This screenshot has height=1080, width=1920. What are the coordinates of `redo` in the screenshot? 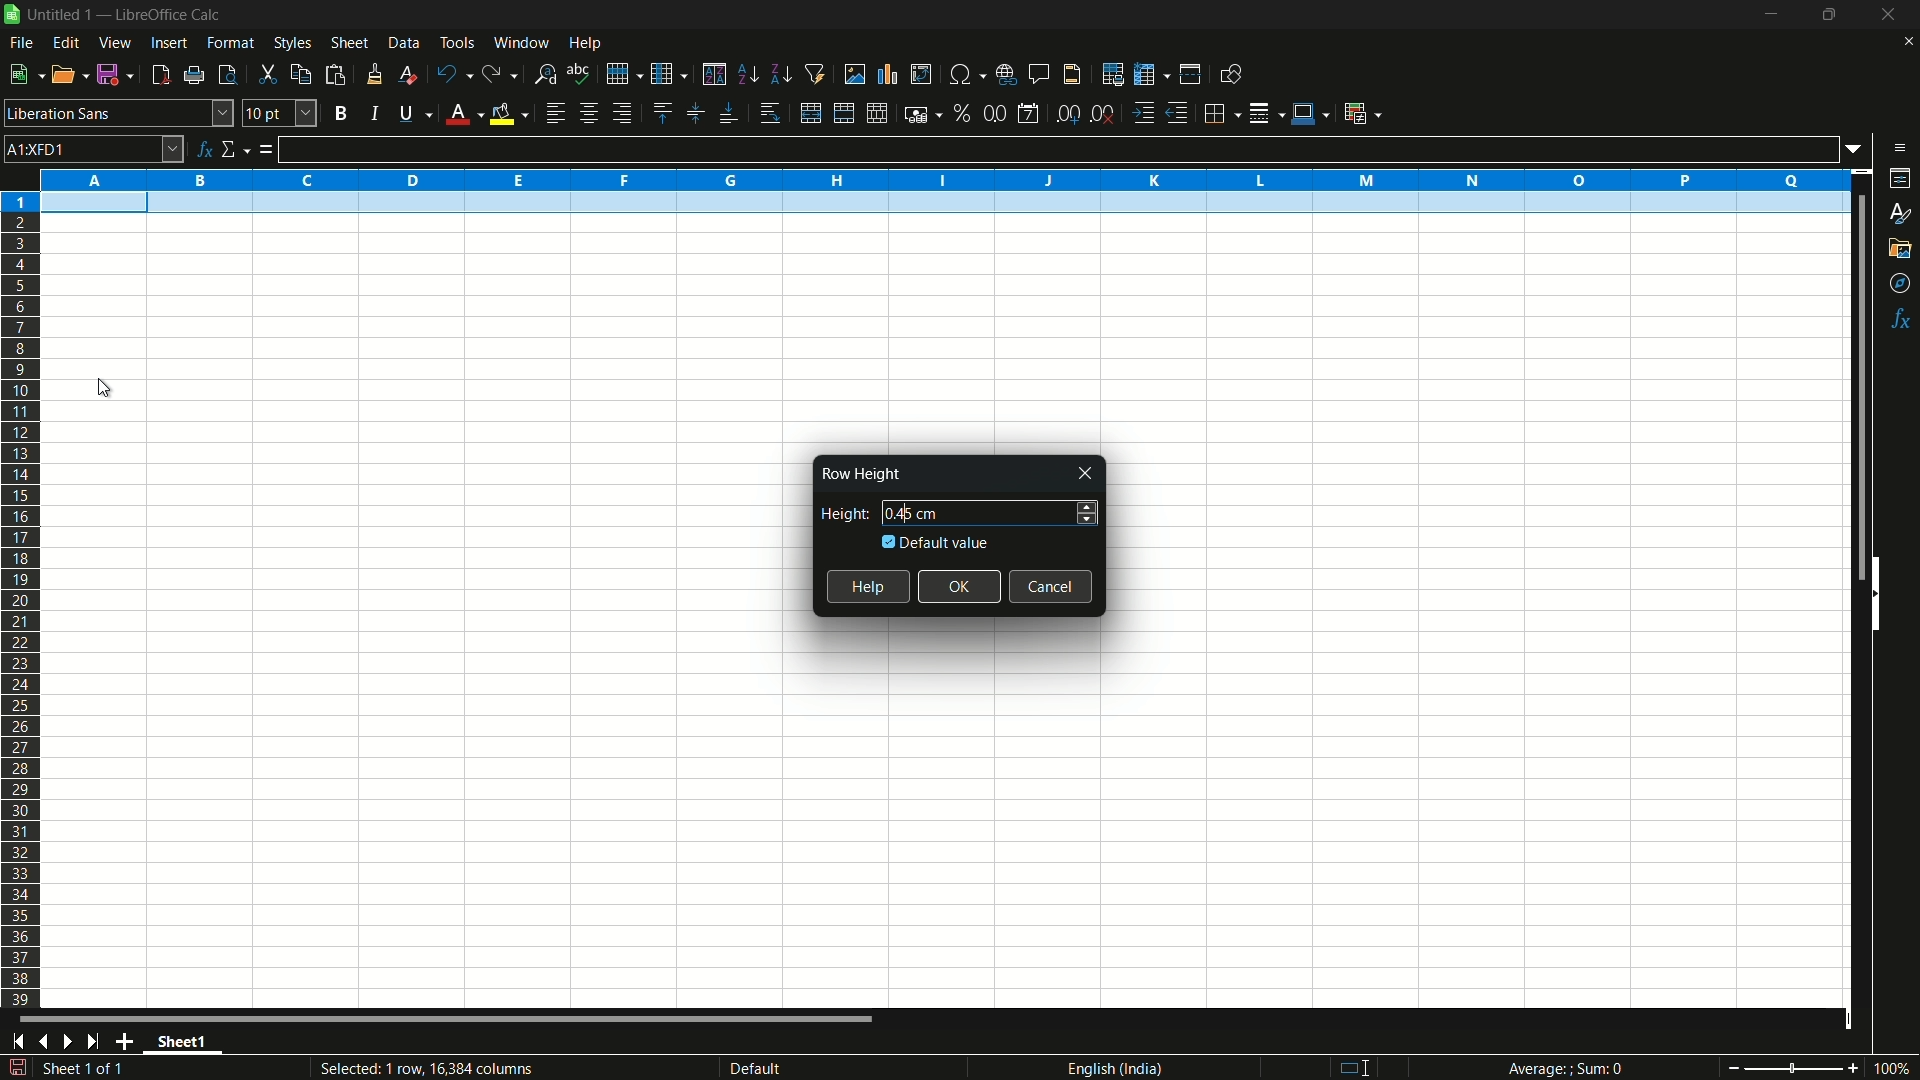 It's located at (501, 75).